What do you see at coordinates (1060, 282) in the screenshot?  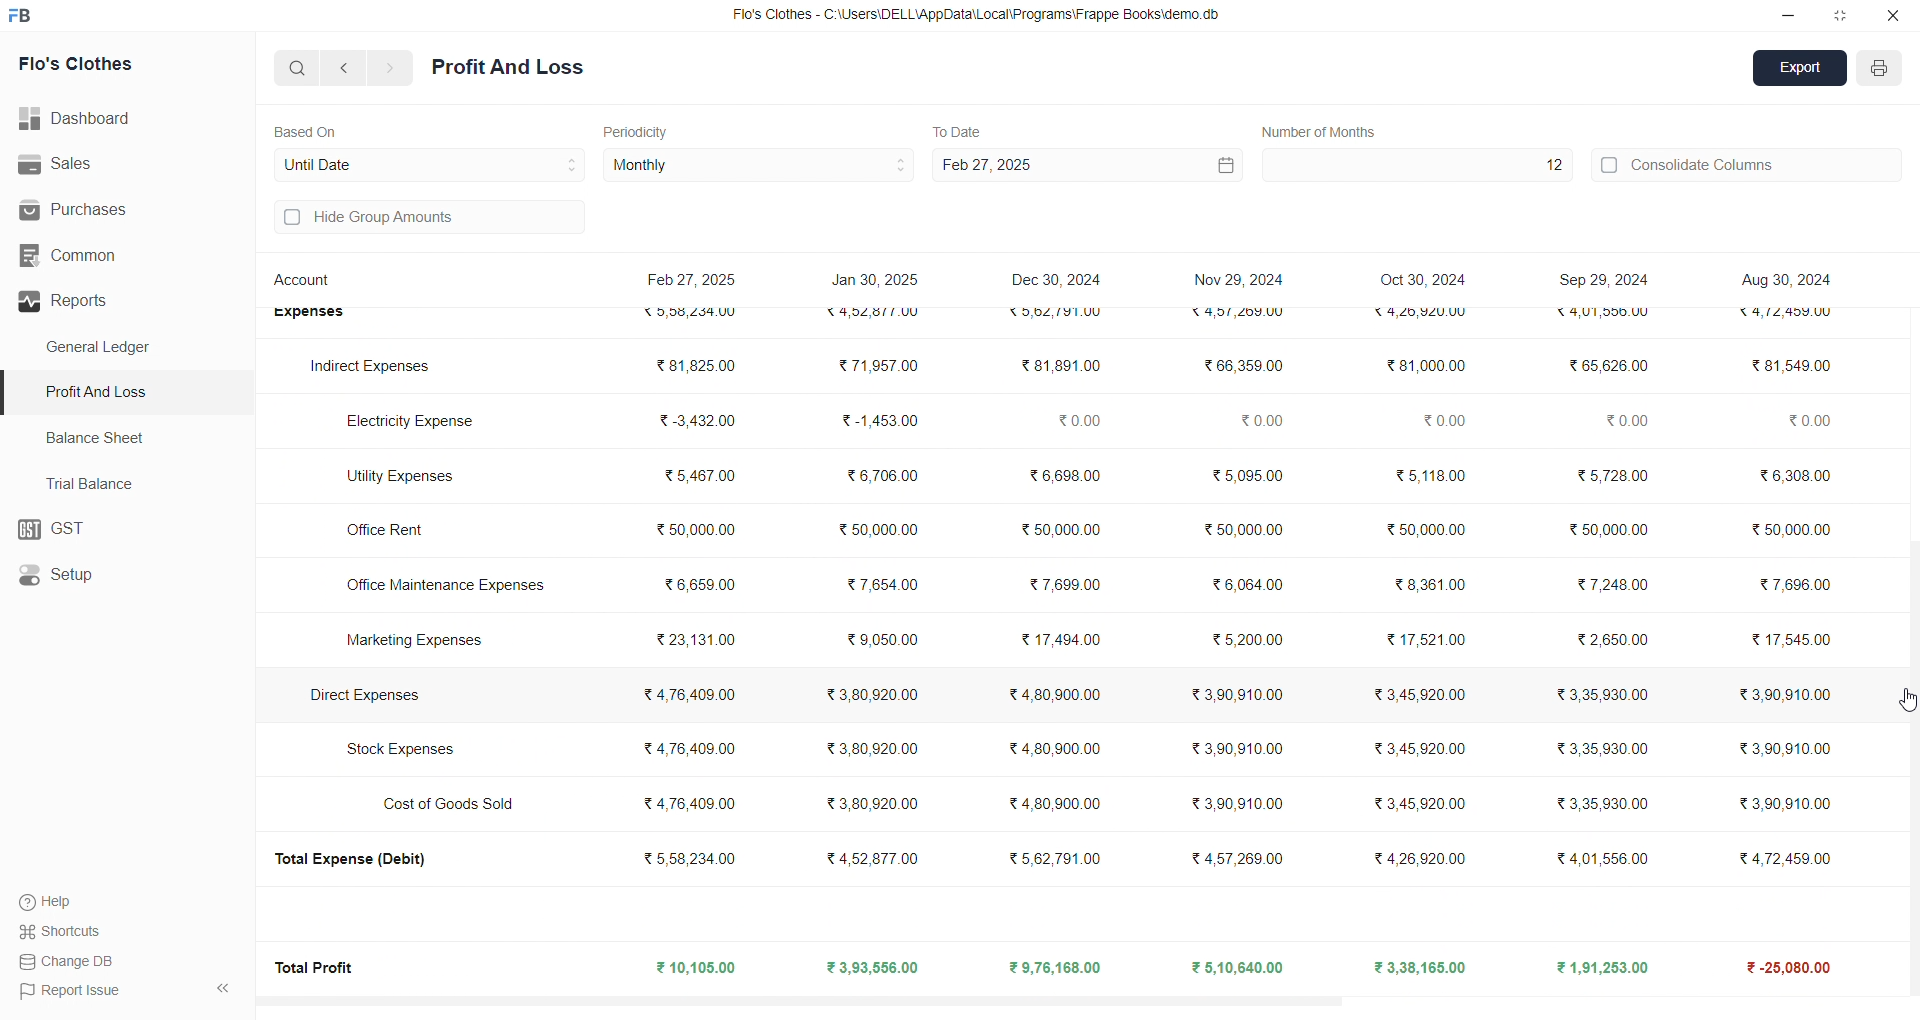 I see `Dec 30, 2024` at bounding box center [1060, 282].